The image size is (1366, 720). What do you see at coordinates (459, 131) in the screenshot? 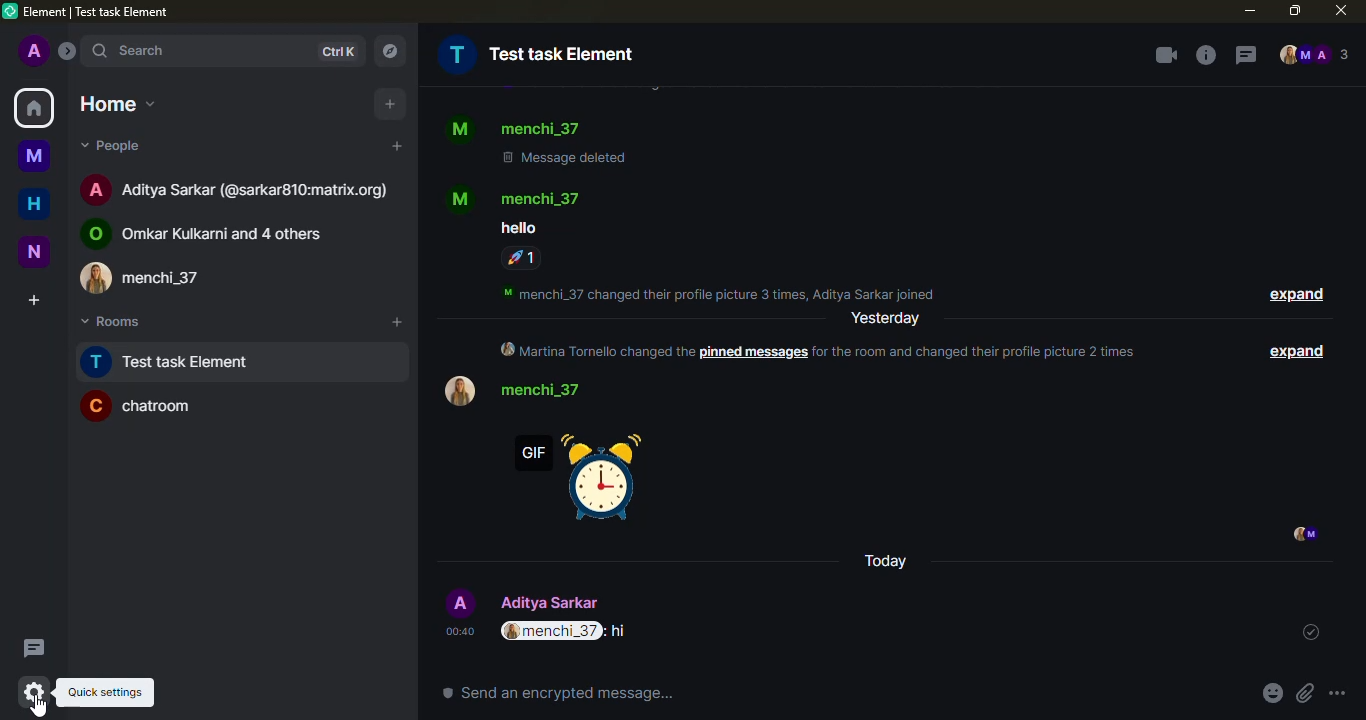
I see `profile` at bounding box center [459, 131].